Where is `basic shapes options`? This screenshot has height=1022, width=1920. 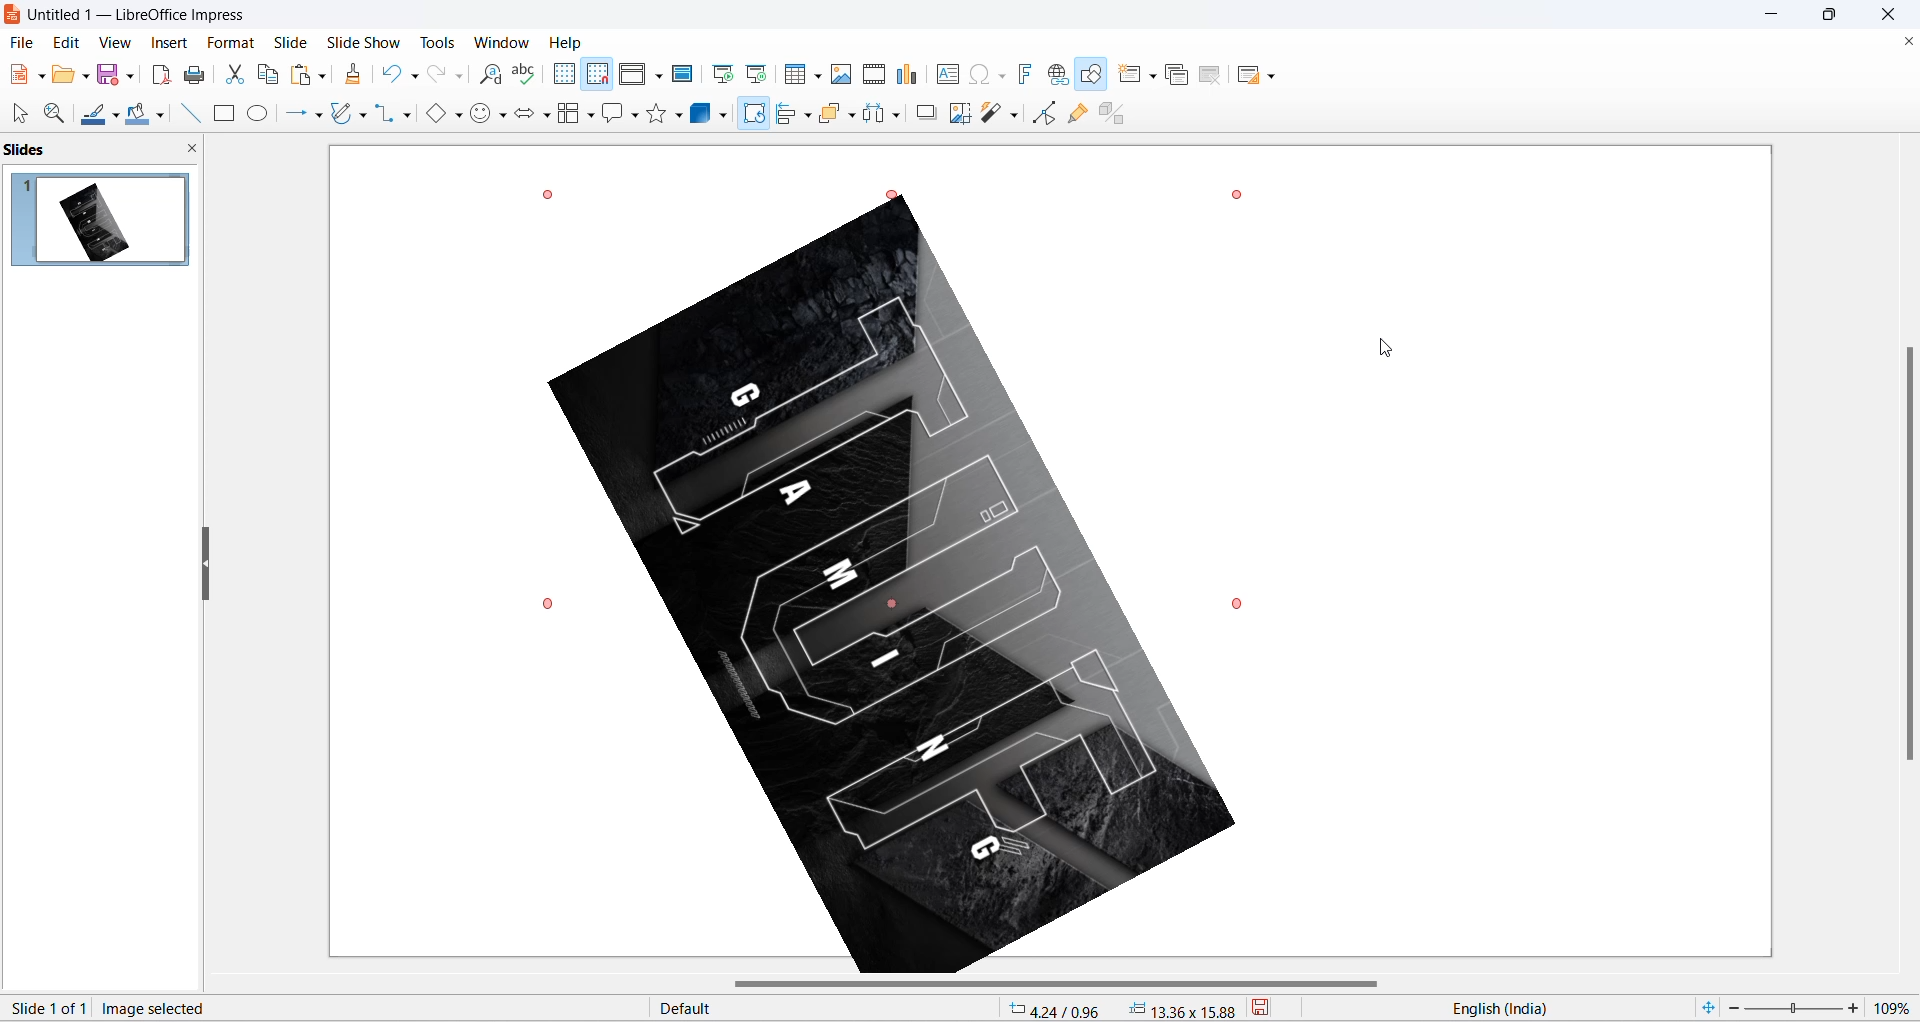
basic shapes options is located at coordinates (457, 114).